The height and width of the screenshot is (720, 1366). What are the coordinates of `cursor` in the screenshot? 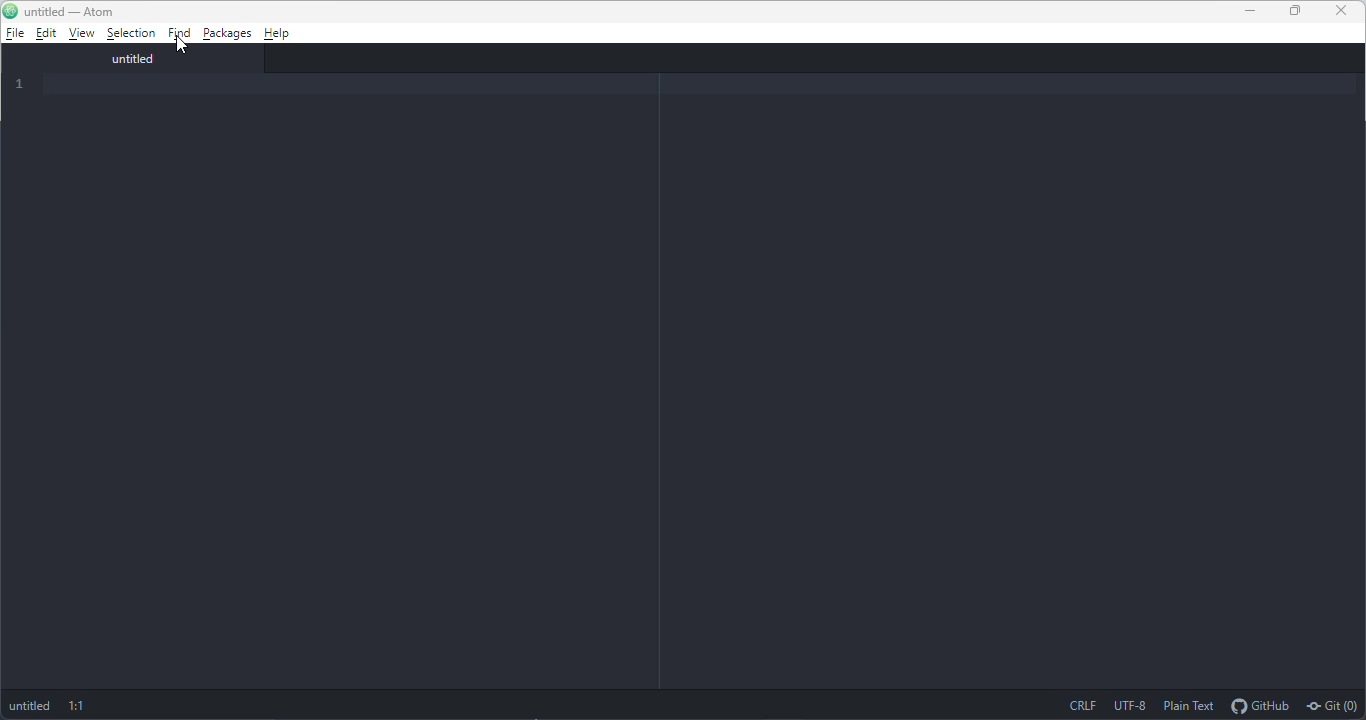 It's located at (180, 47).